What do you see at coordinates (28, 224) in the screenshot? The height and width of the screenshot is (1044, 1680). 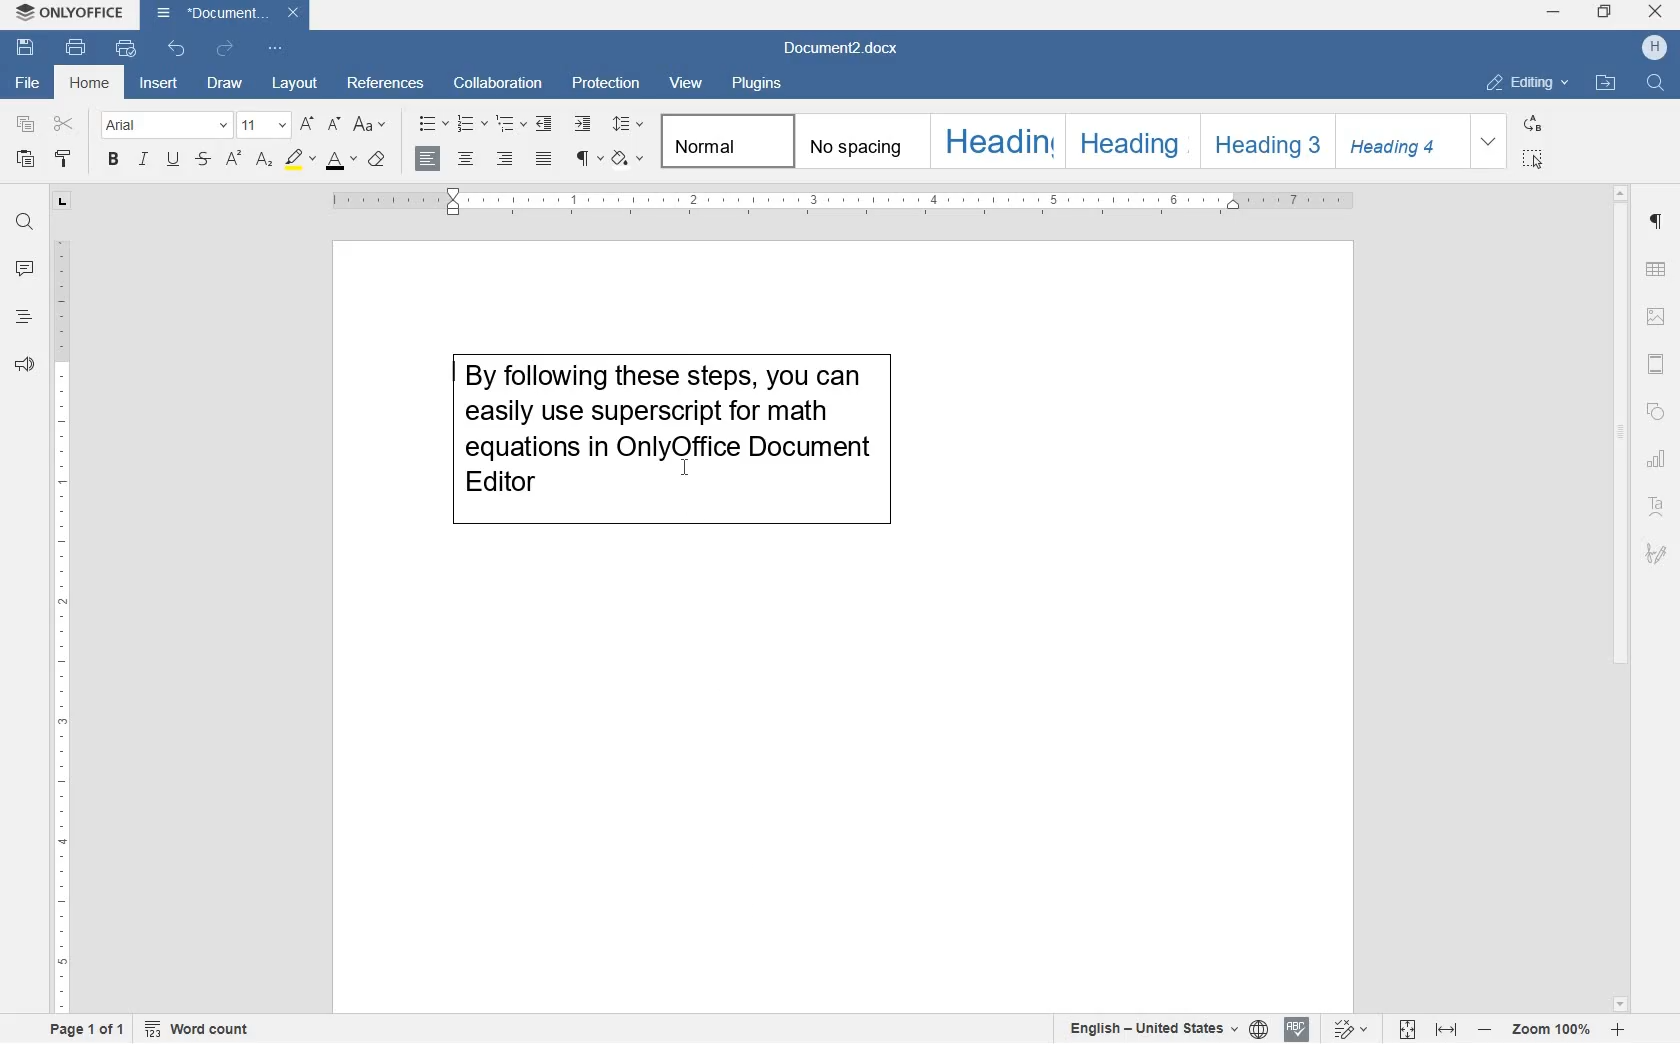 I see `find` at bounding box center [28, 224].